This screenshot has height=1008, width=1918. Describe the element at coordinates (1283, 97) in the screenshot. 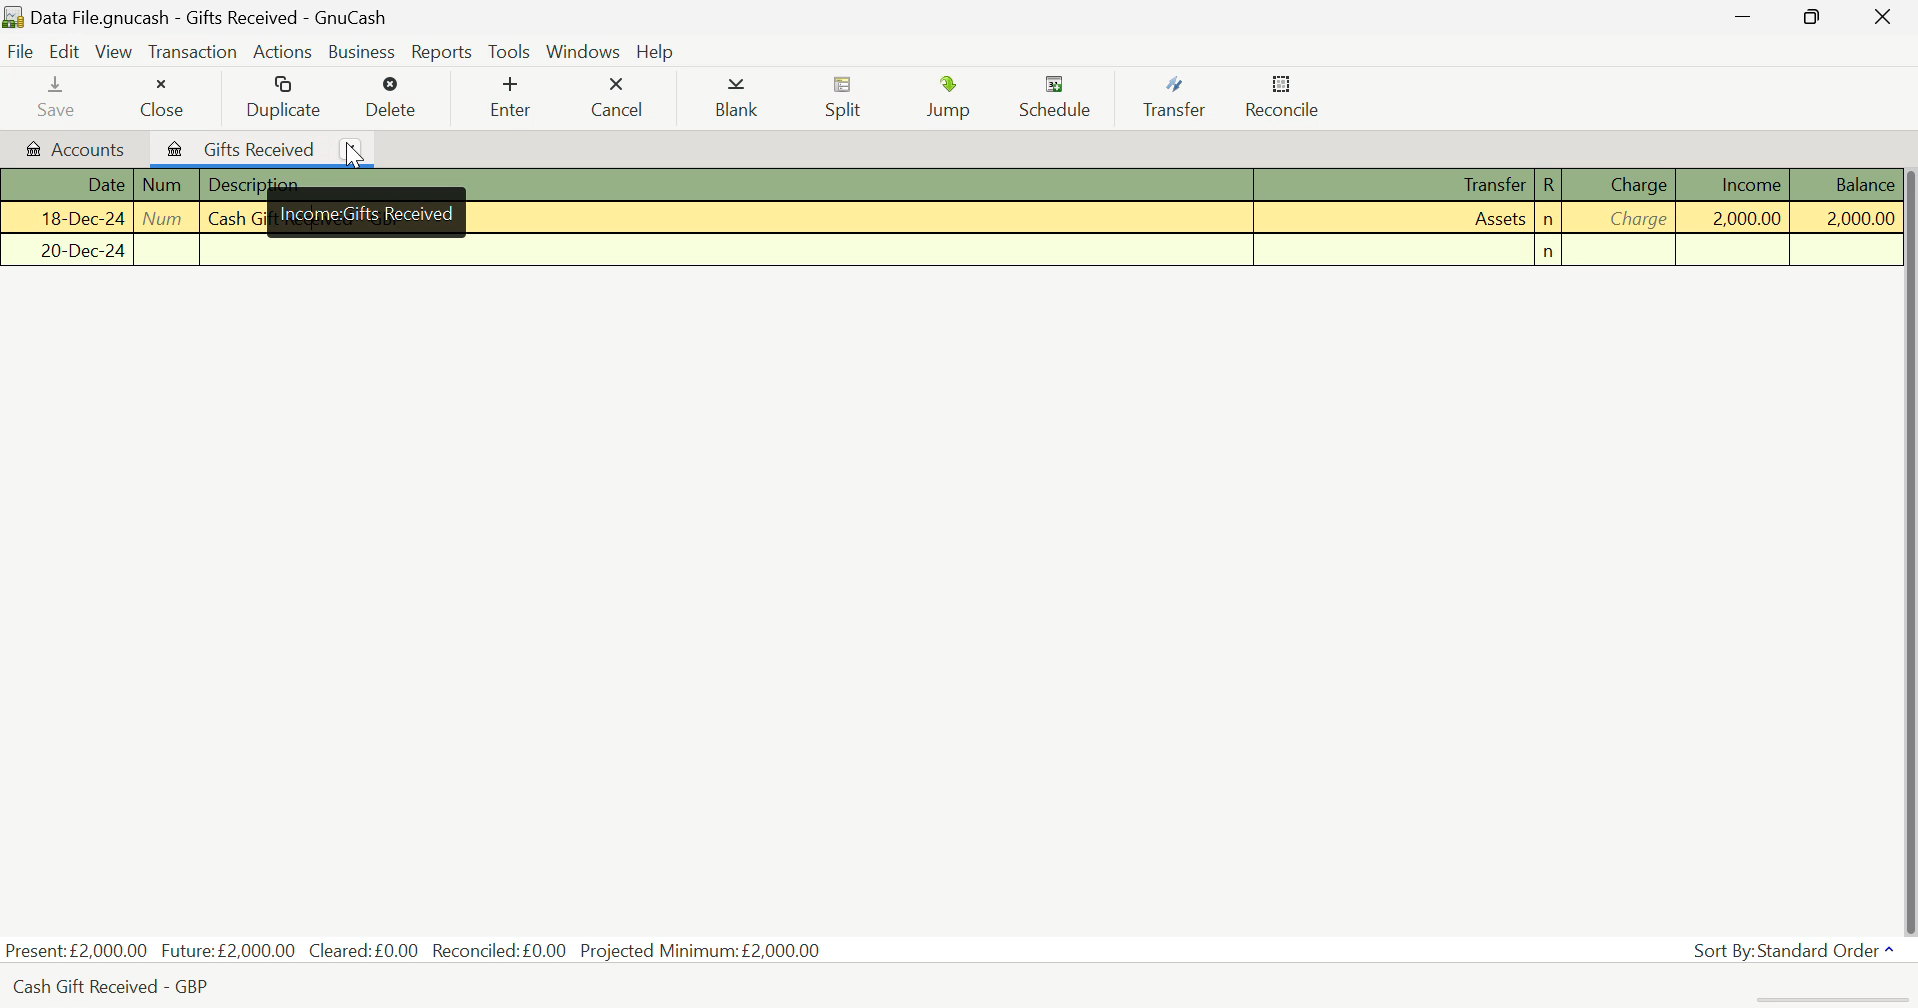

I see `Reconcile` at that location.